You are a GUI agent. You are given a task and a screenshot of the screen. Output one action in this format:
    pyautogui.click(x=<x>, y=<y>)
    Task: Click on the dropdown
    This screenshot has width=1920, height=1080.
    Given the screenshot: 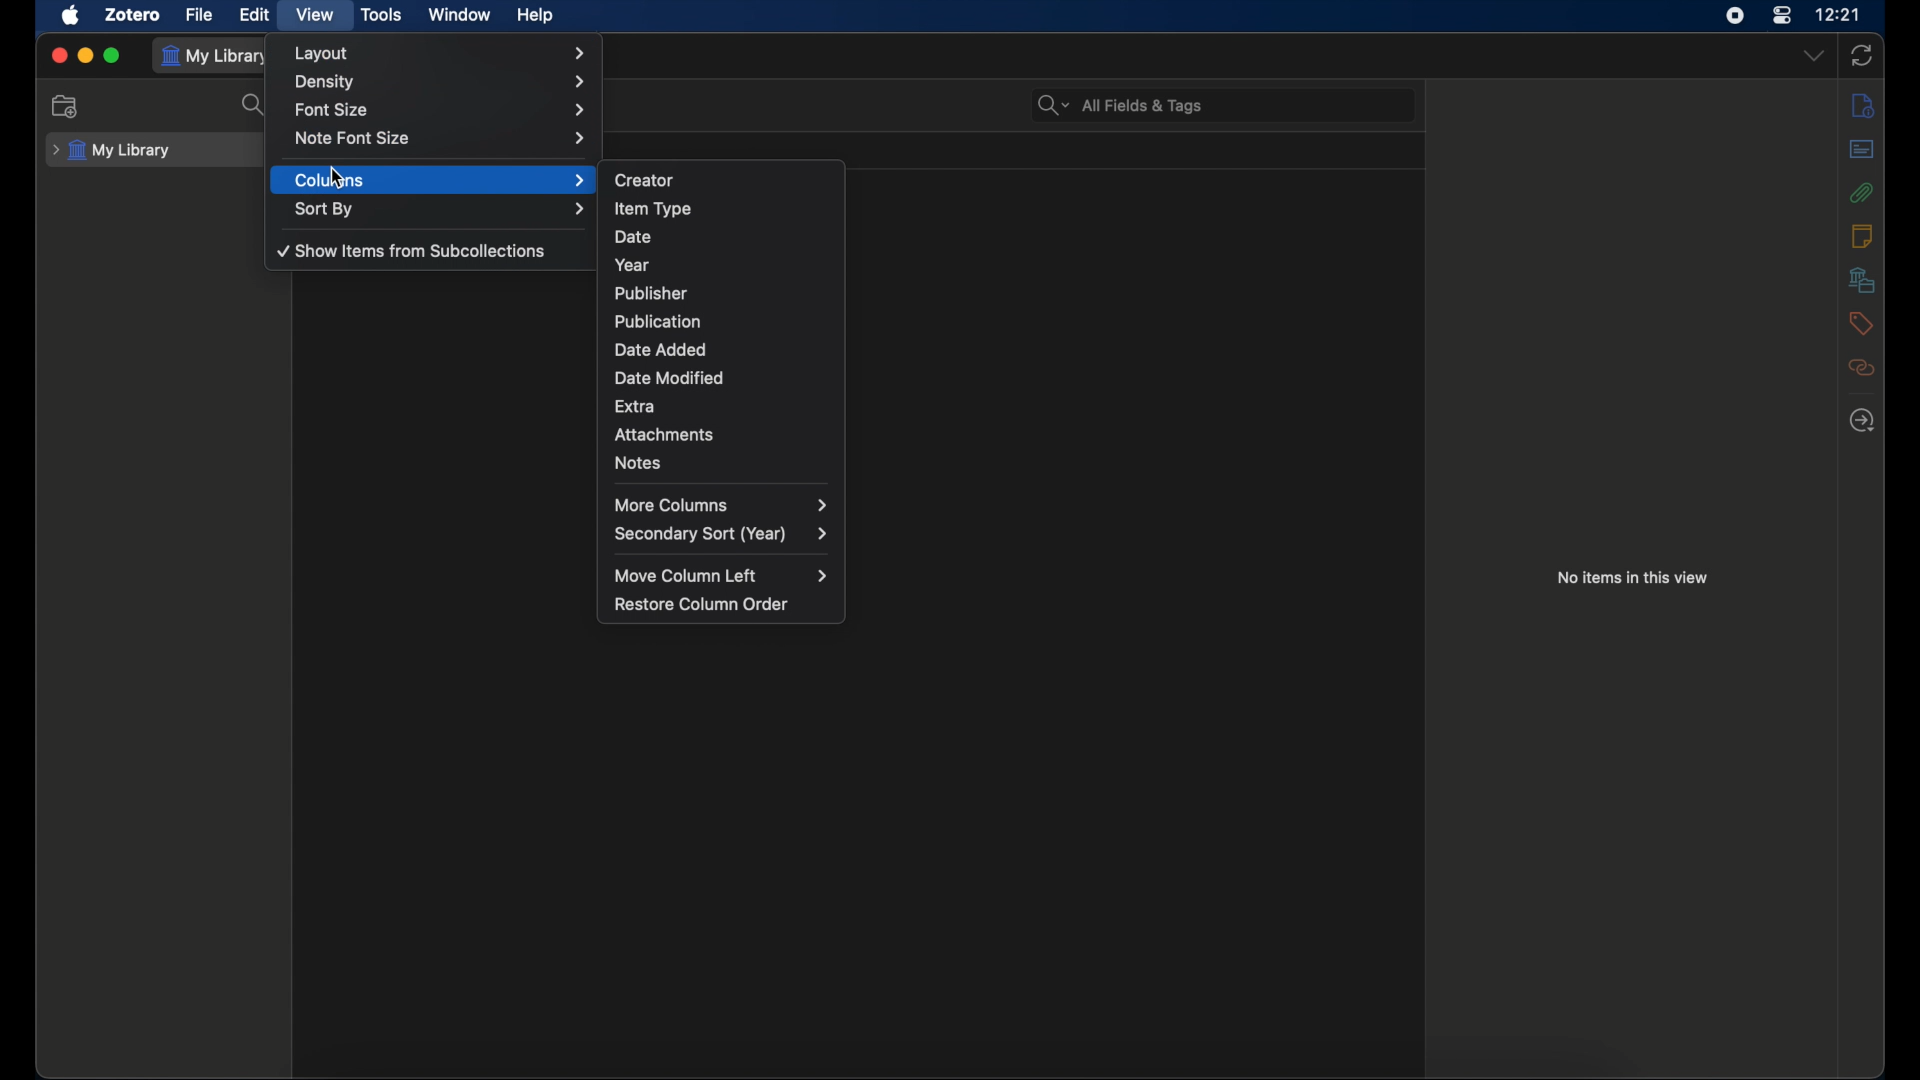 What is the action you would take?
    pyautogui.click(x=1816, y=56)
    